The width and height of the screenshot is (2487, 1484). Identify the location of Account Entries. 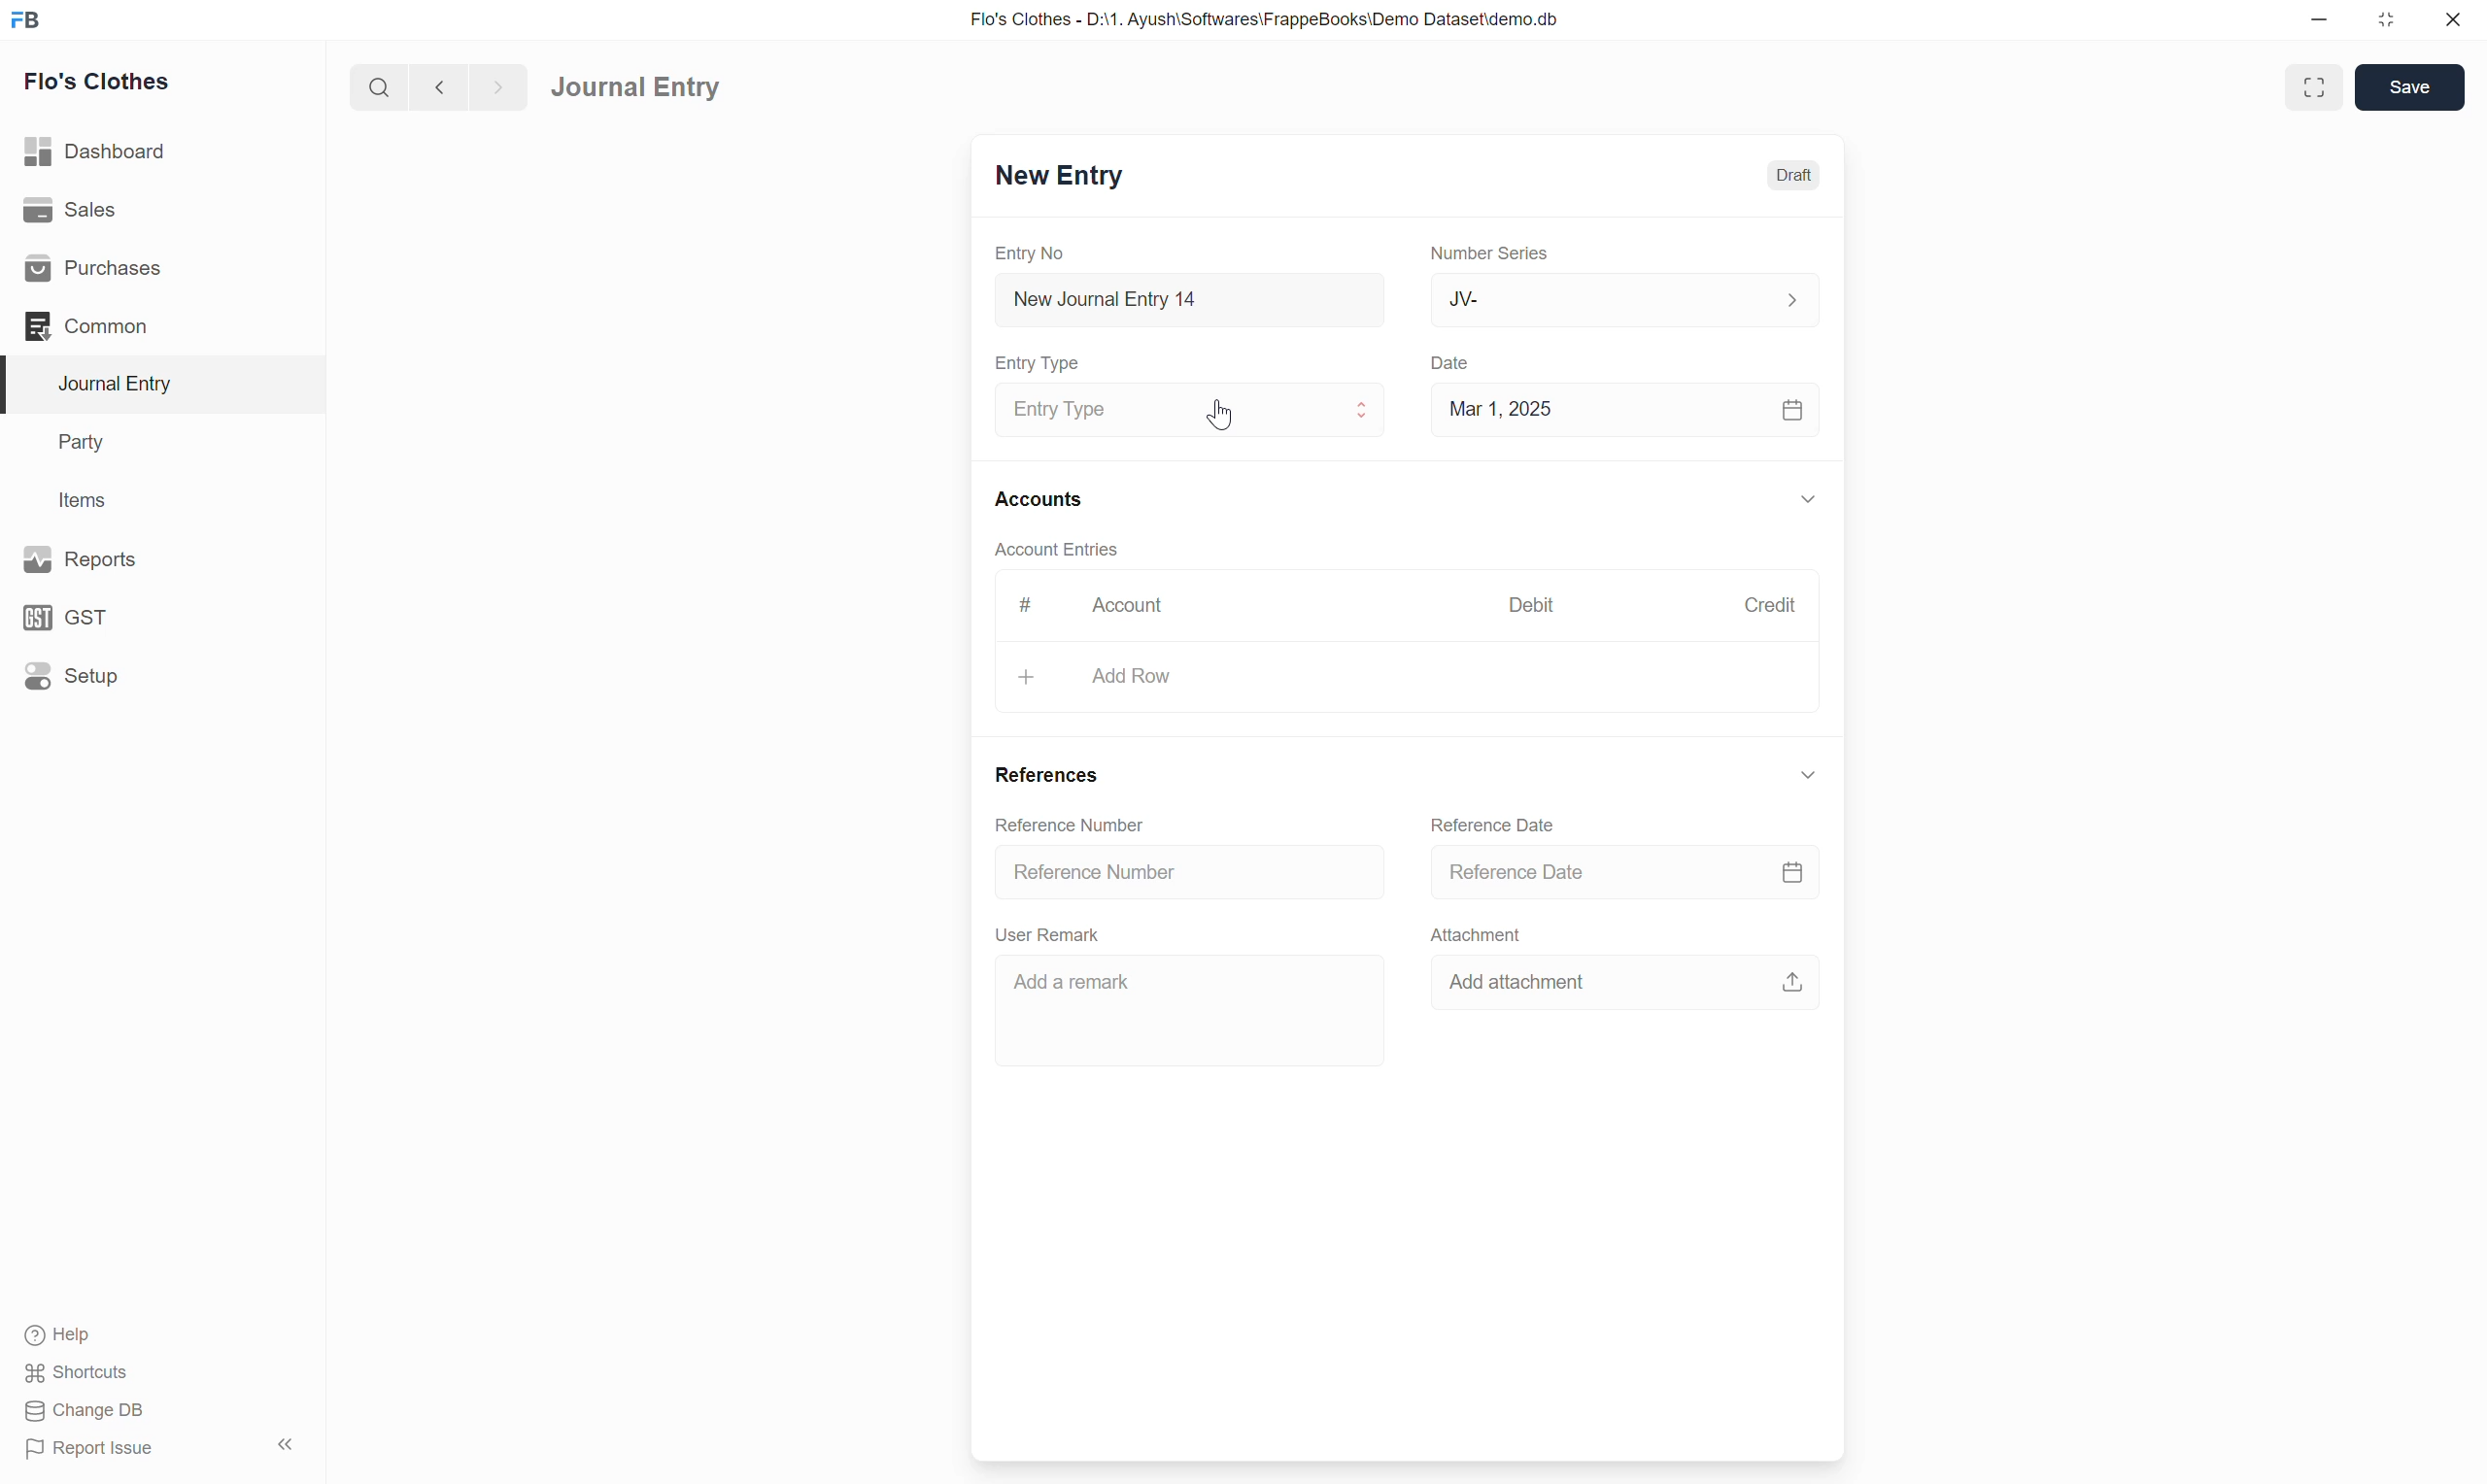
(1067, 551).